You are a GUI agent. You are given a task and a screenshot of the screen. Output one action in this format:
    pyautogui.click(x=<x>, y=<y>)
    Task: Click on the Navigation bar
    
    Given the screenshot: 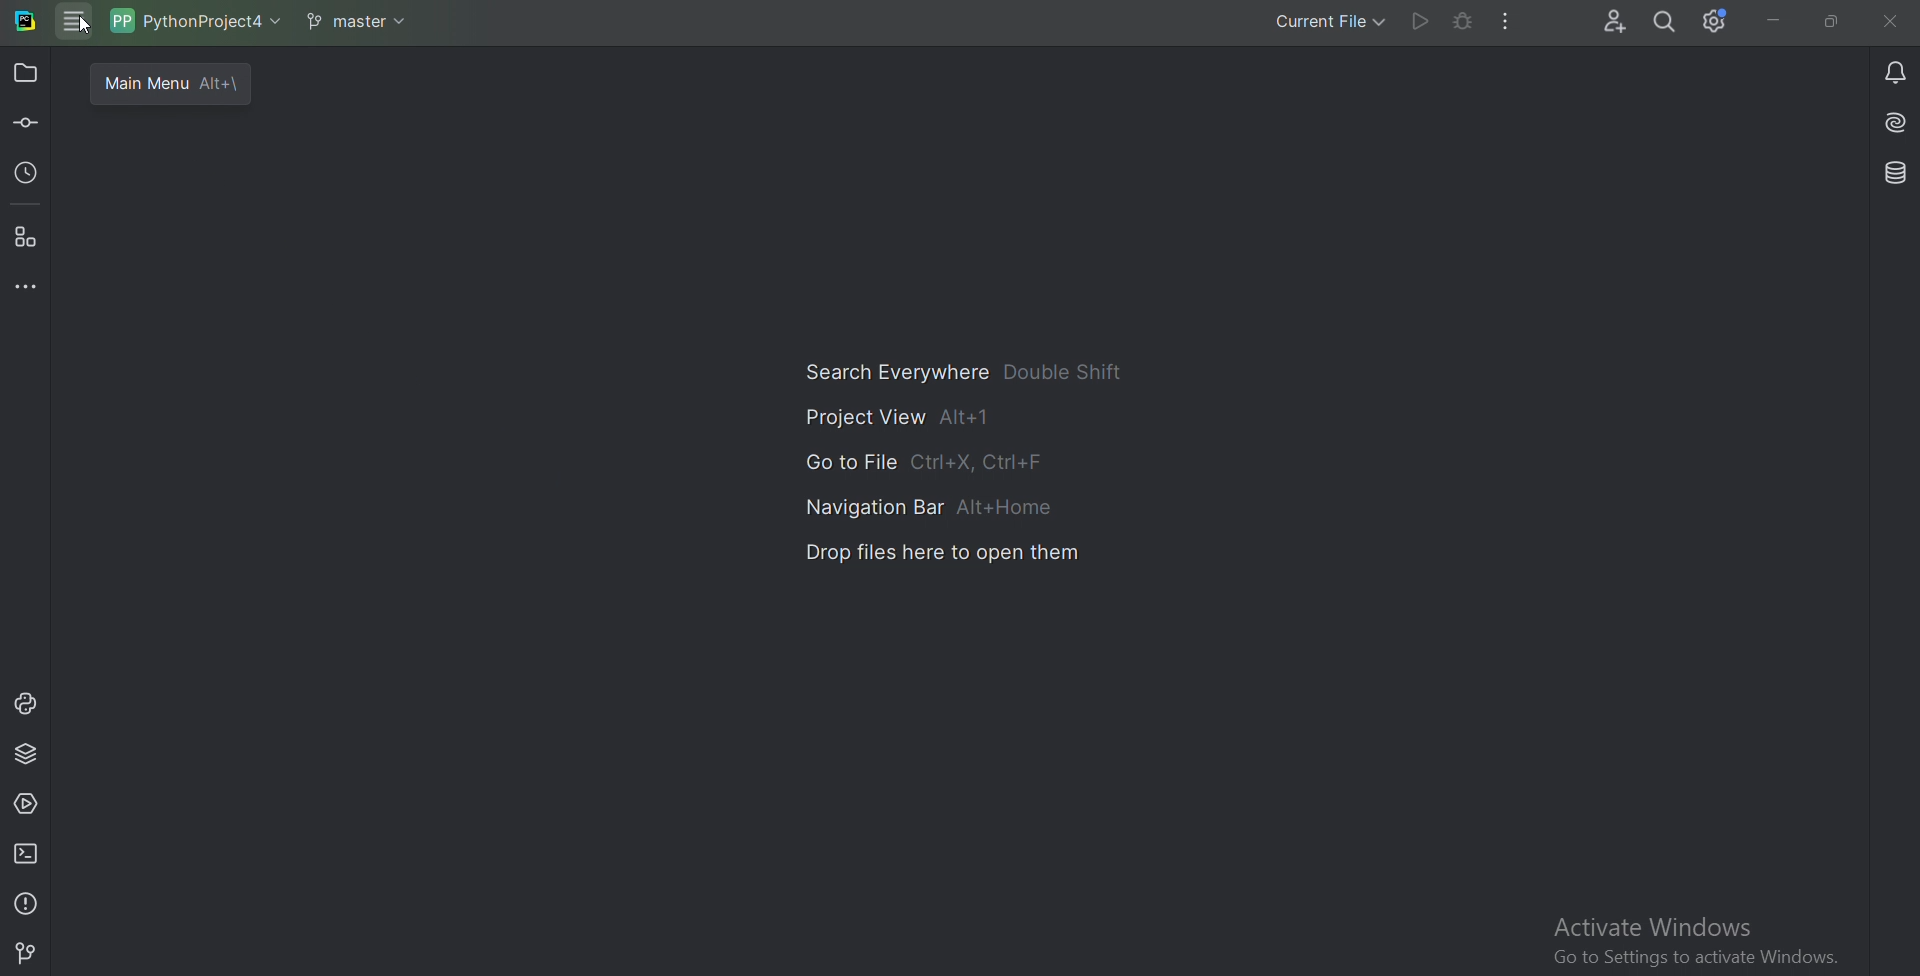 What is the action you would take?
    pyautogui.click(x=929, y=504)
    